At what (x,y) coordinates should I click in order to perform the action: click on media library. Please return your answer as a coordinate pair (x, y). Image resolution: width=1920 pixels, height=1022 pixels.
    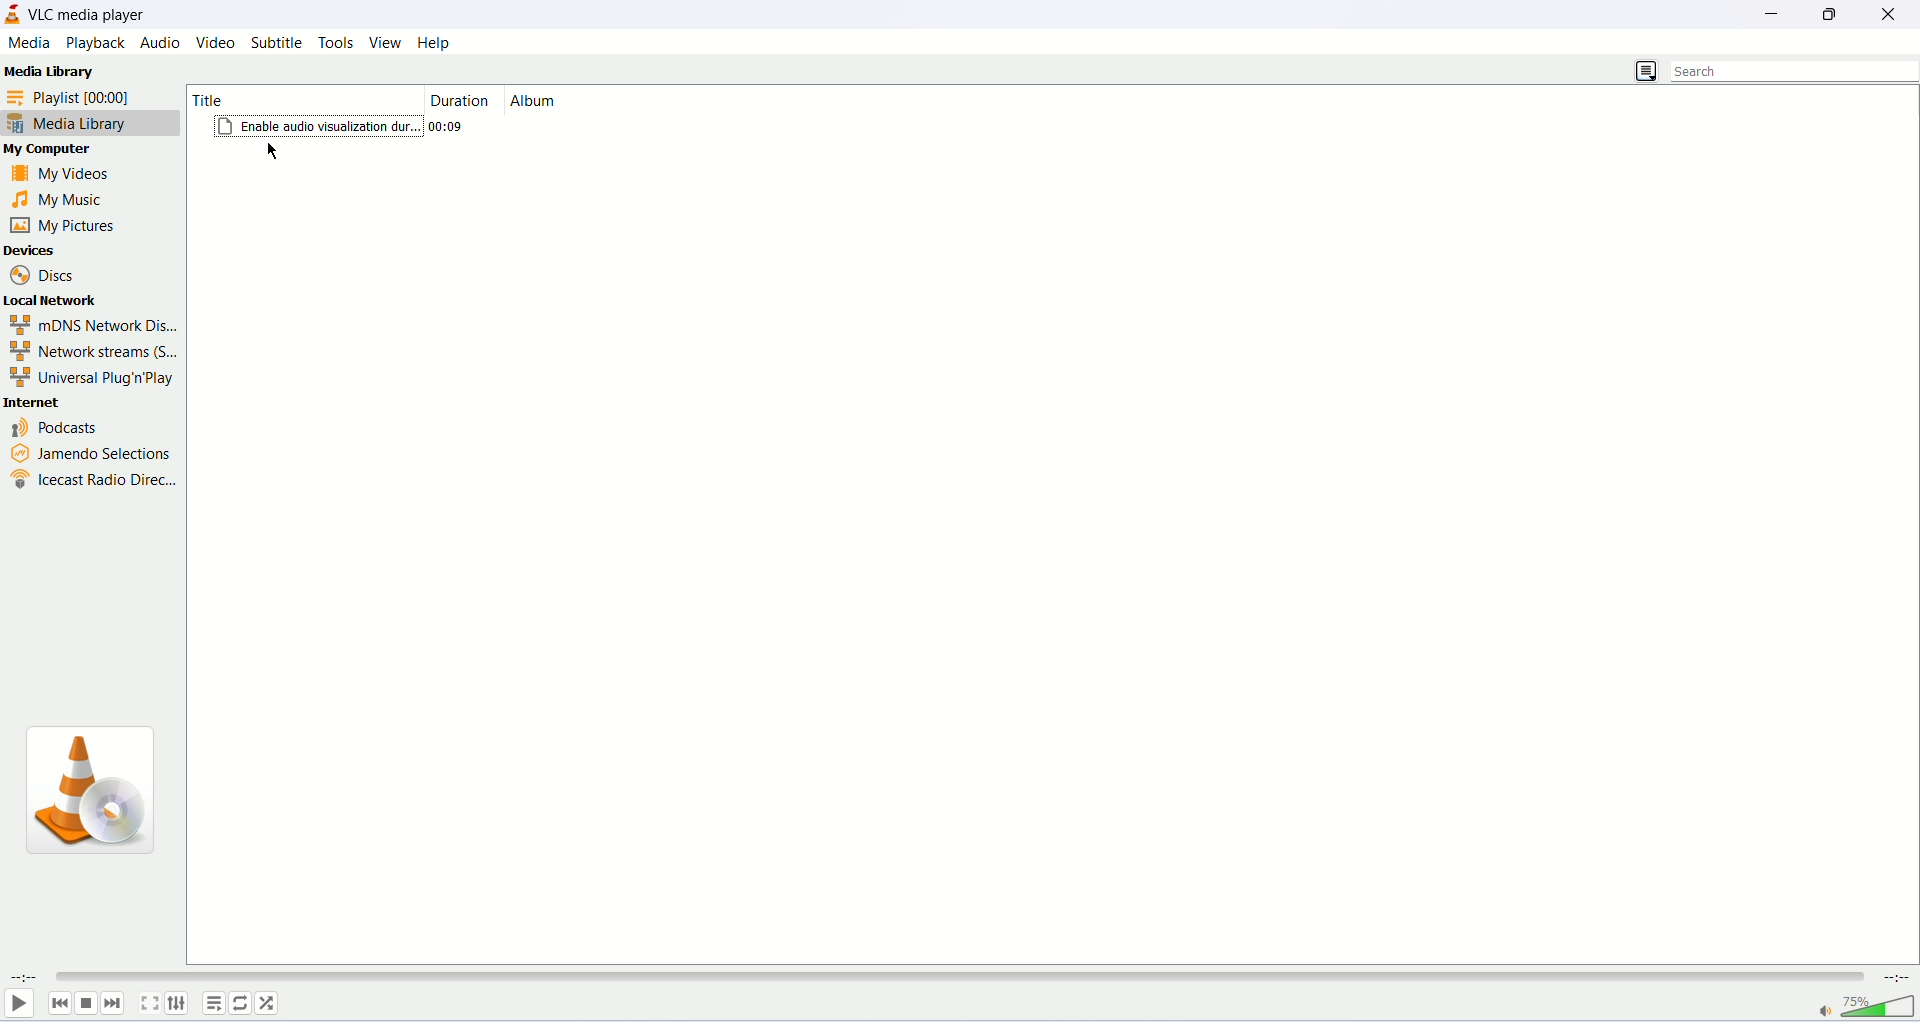
    Looking at the image, I should click on (91, 125).